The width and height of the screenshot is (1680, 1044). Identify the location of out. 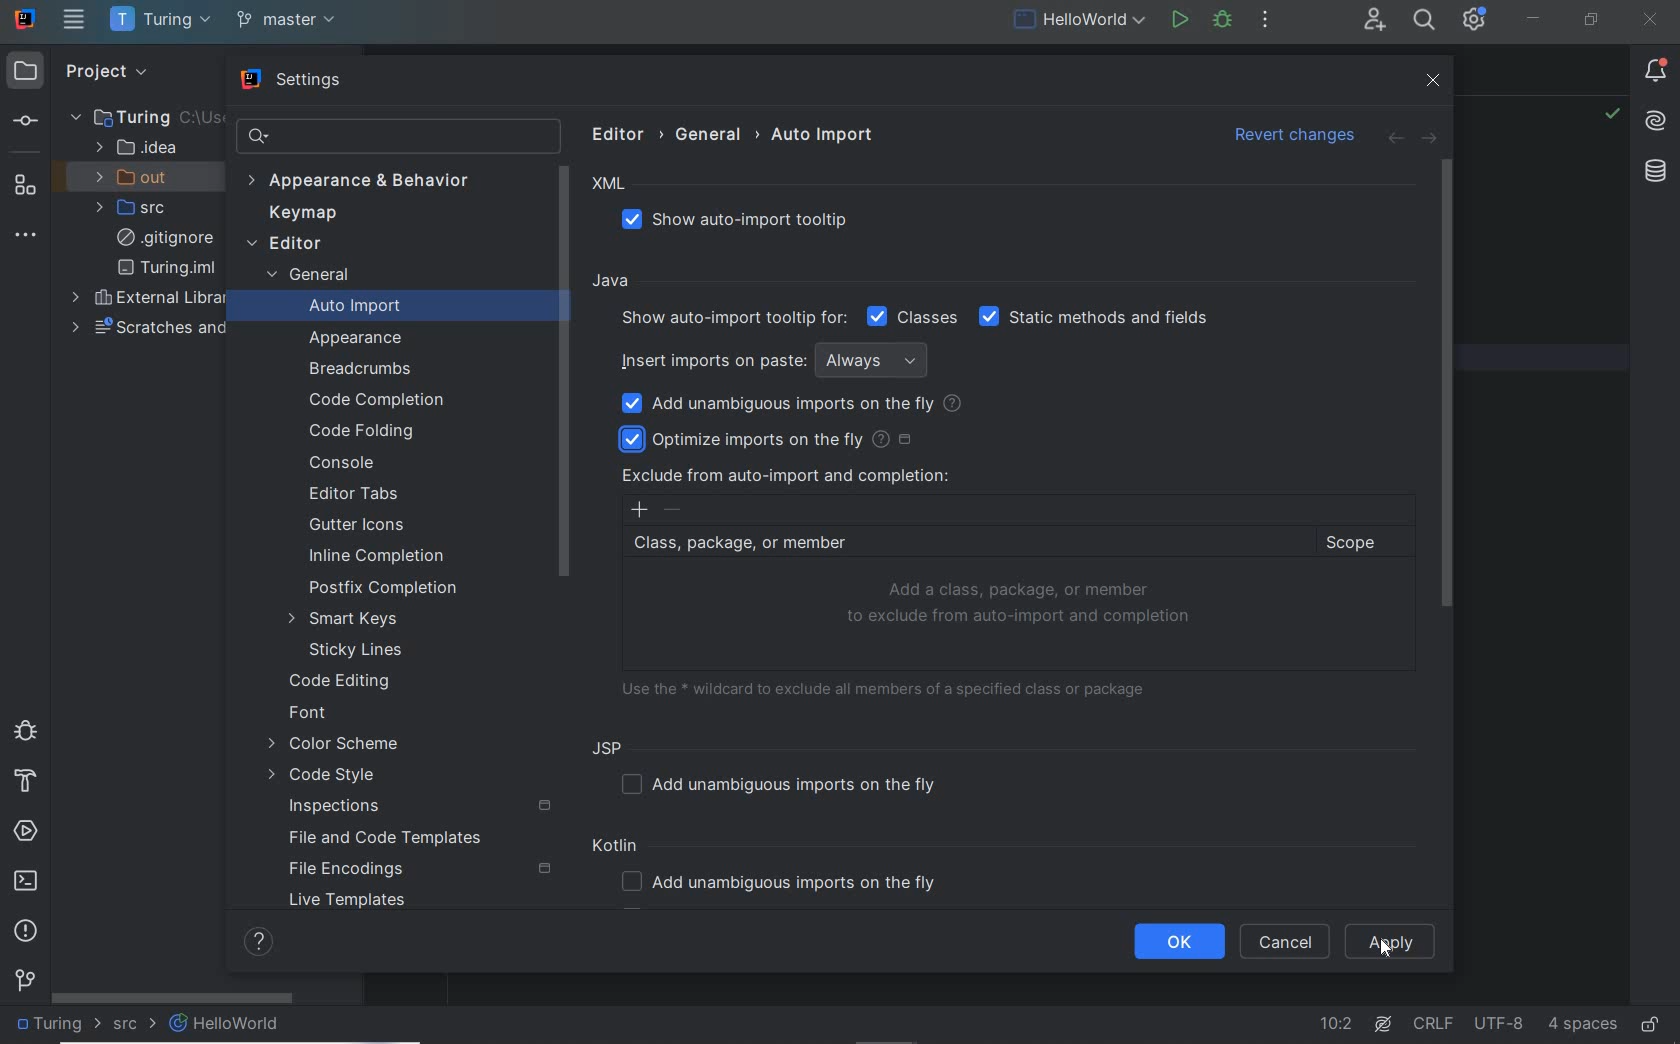
(138, 177).